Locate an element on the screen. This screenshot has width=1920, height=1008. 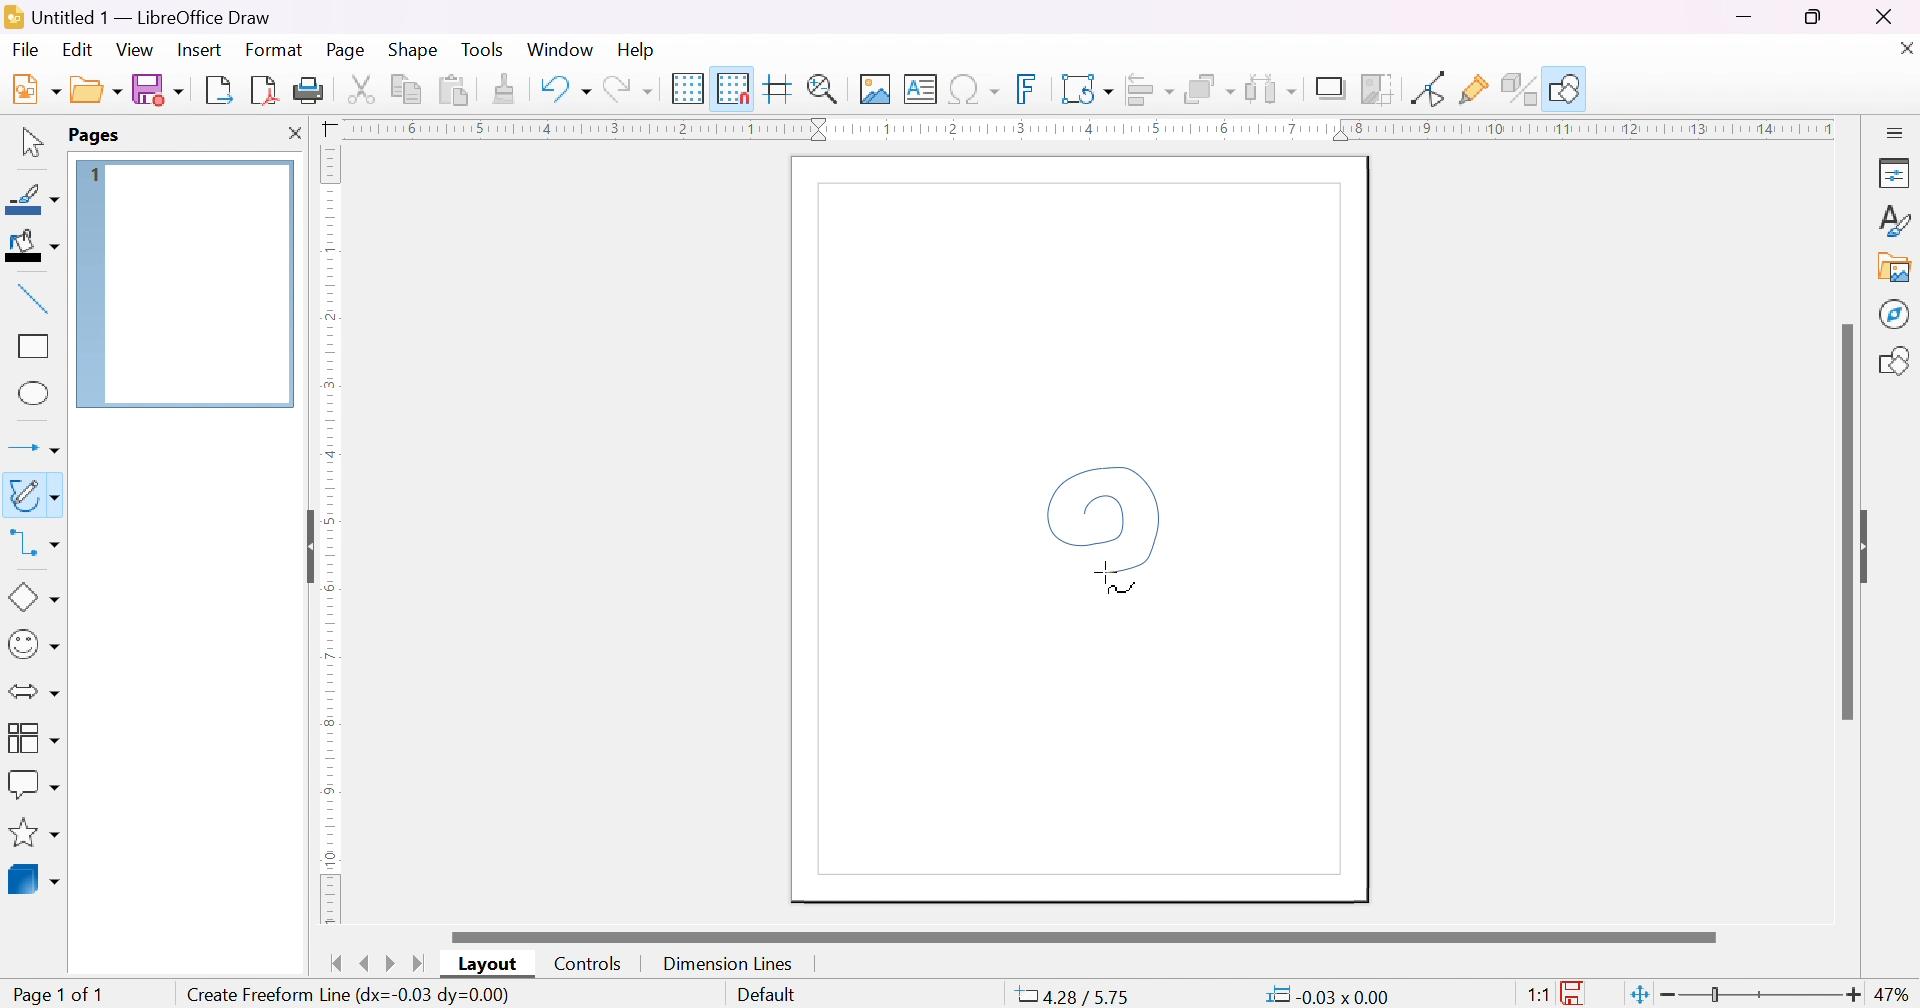
export directly as PDF is located at coordinates (267, 91).